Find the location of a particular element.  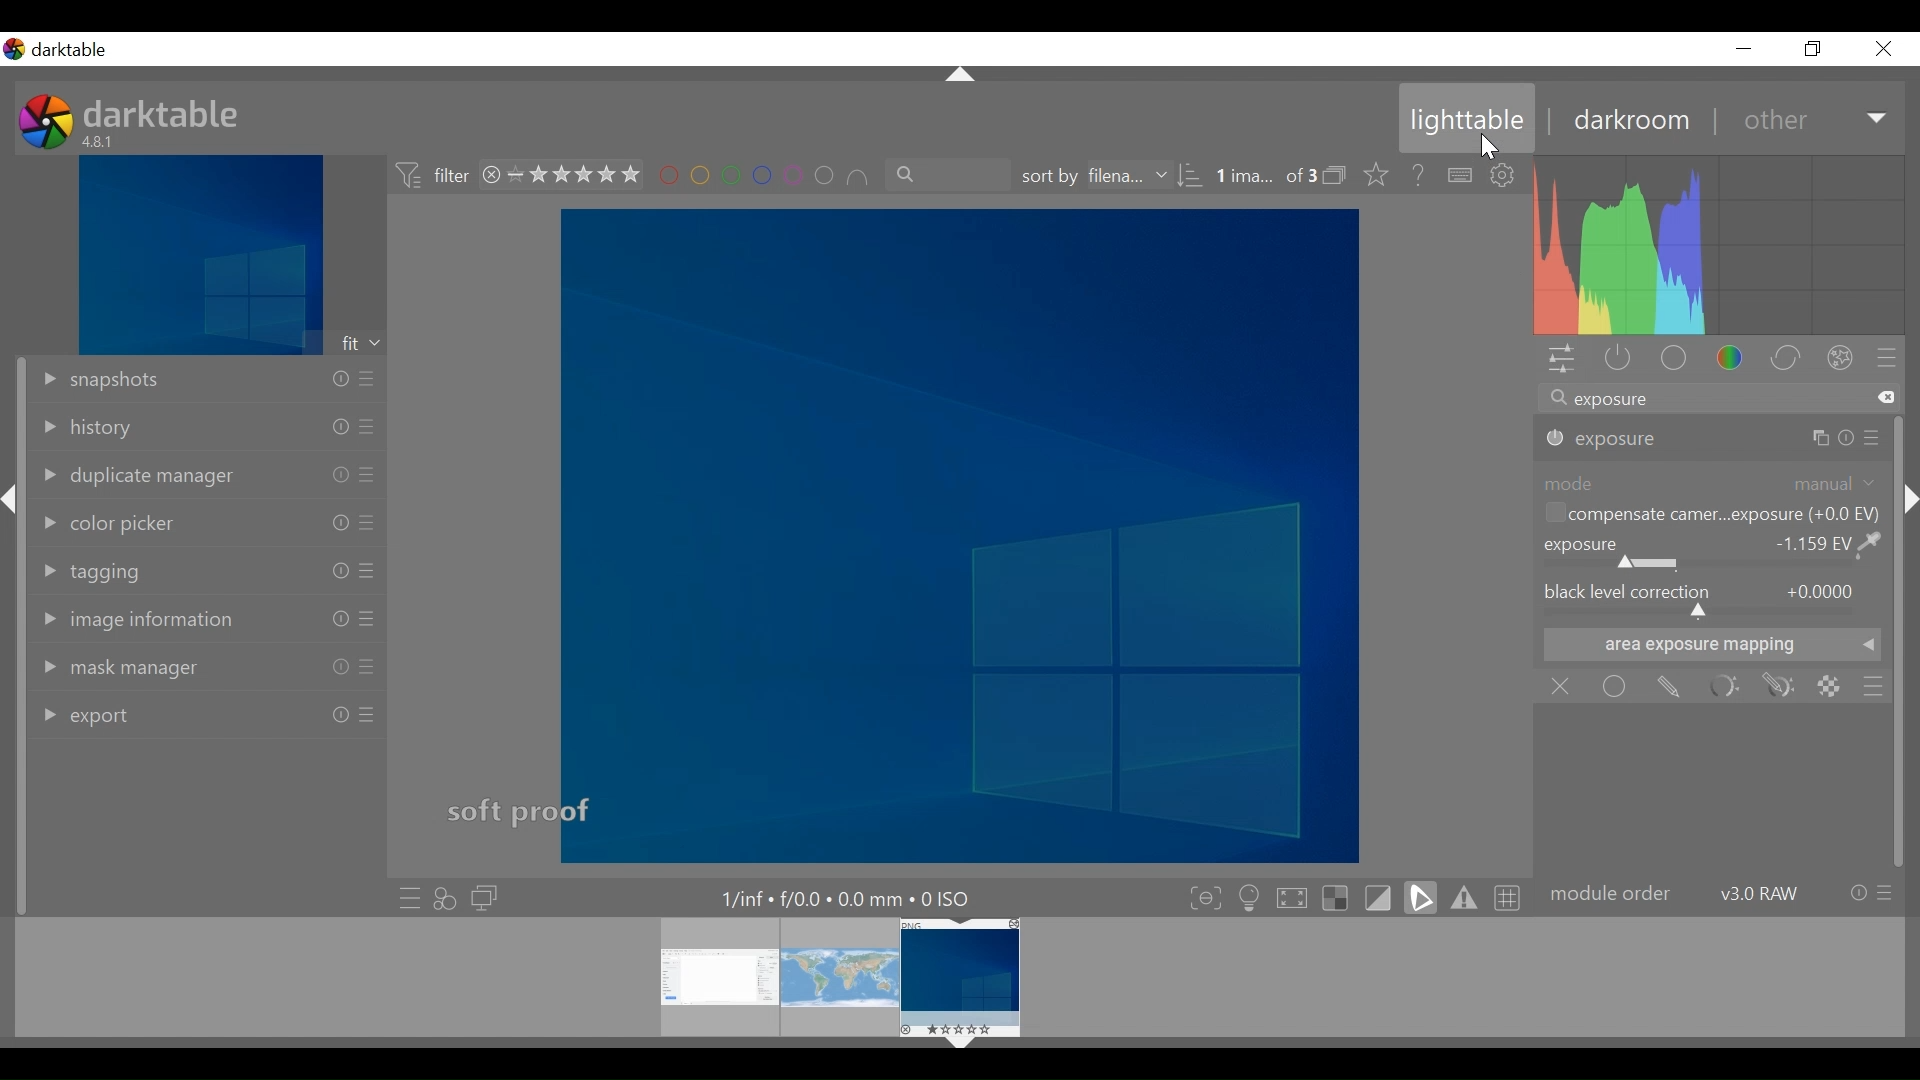

mask manager is located at coordinates (111, 670).